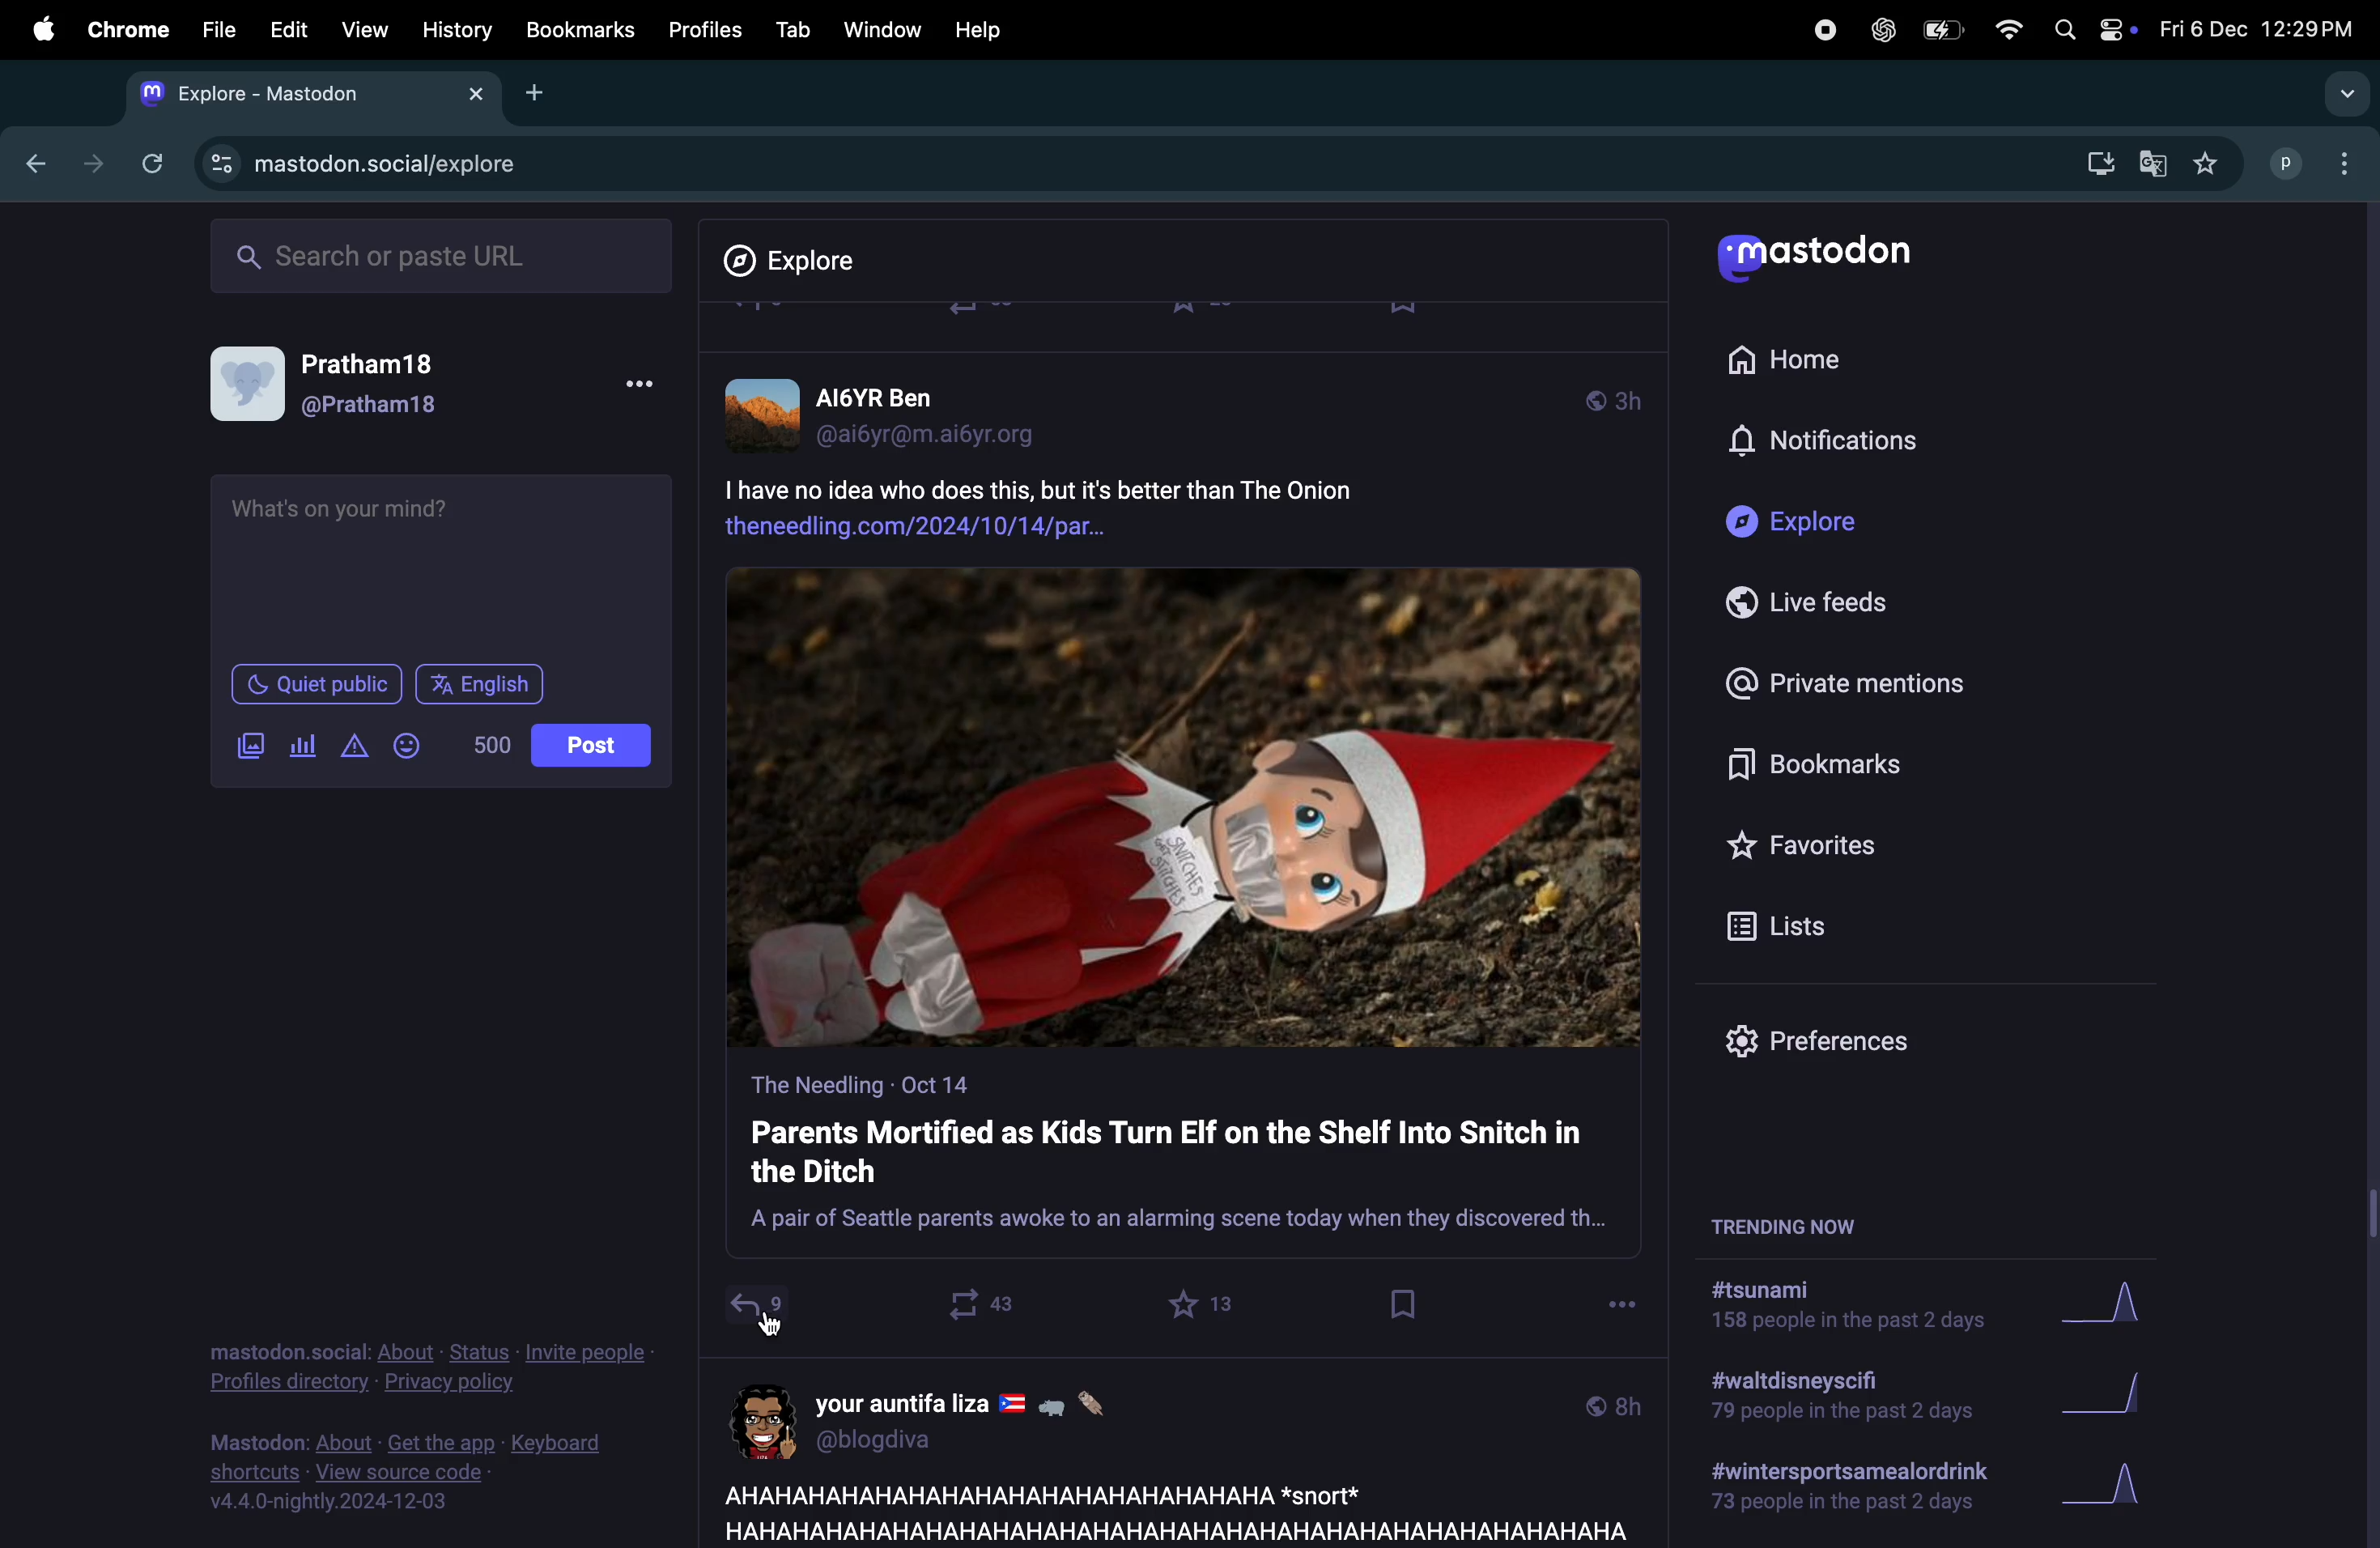  I want to click on search url, so click(445, 253).